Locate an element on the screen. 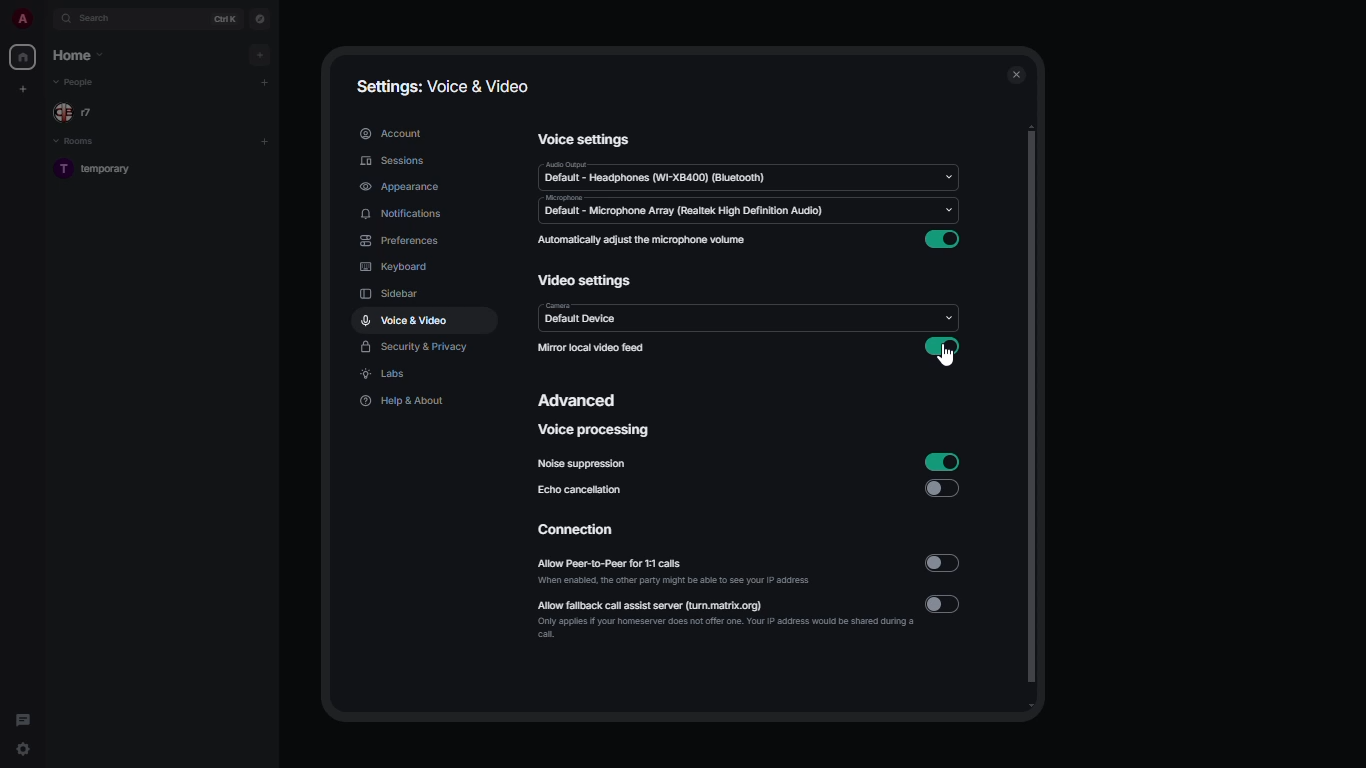 This screenshot has height=768, width=1366. home is located at coordinates (22, 57).